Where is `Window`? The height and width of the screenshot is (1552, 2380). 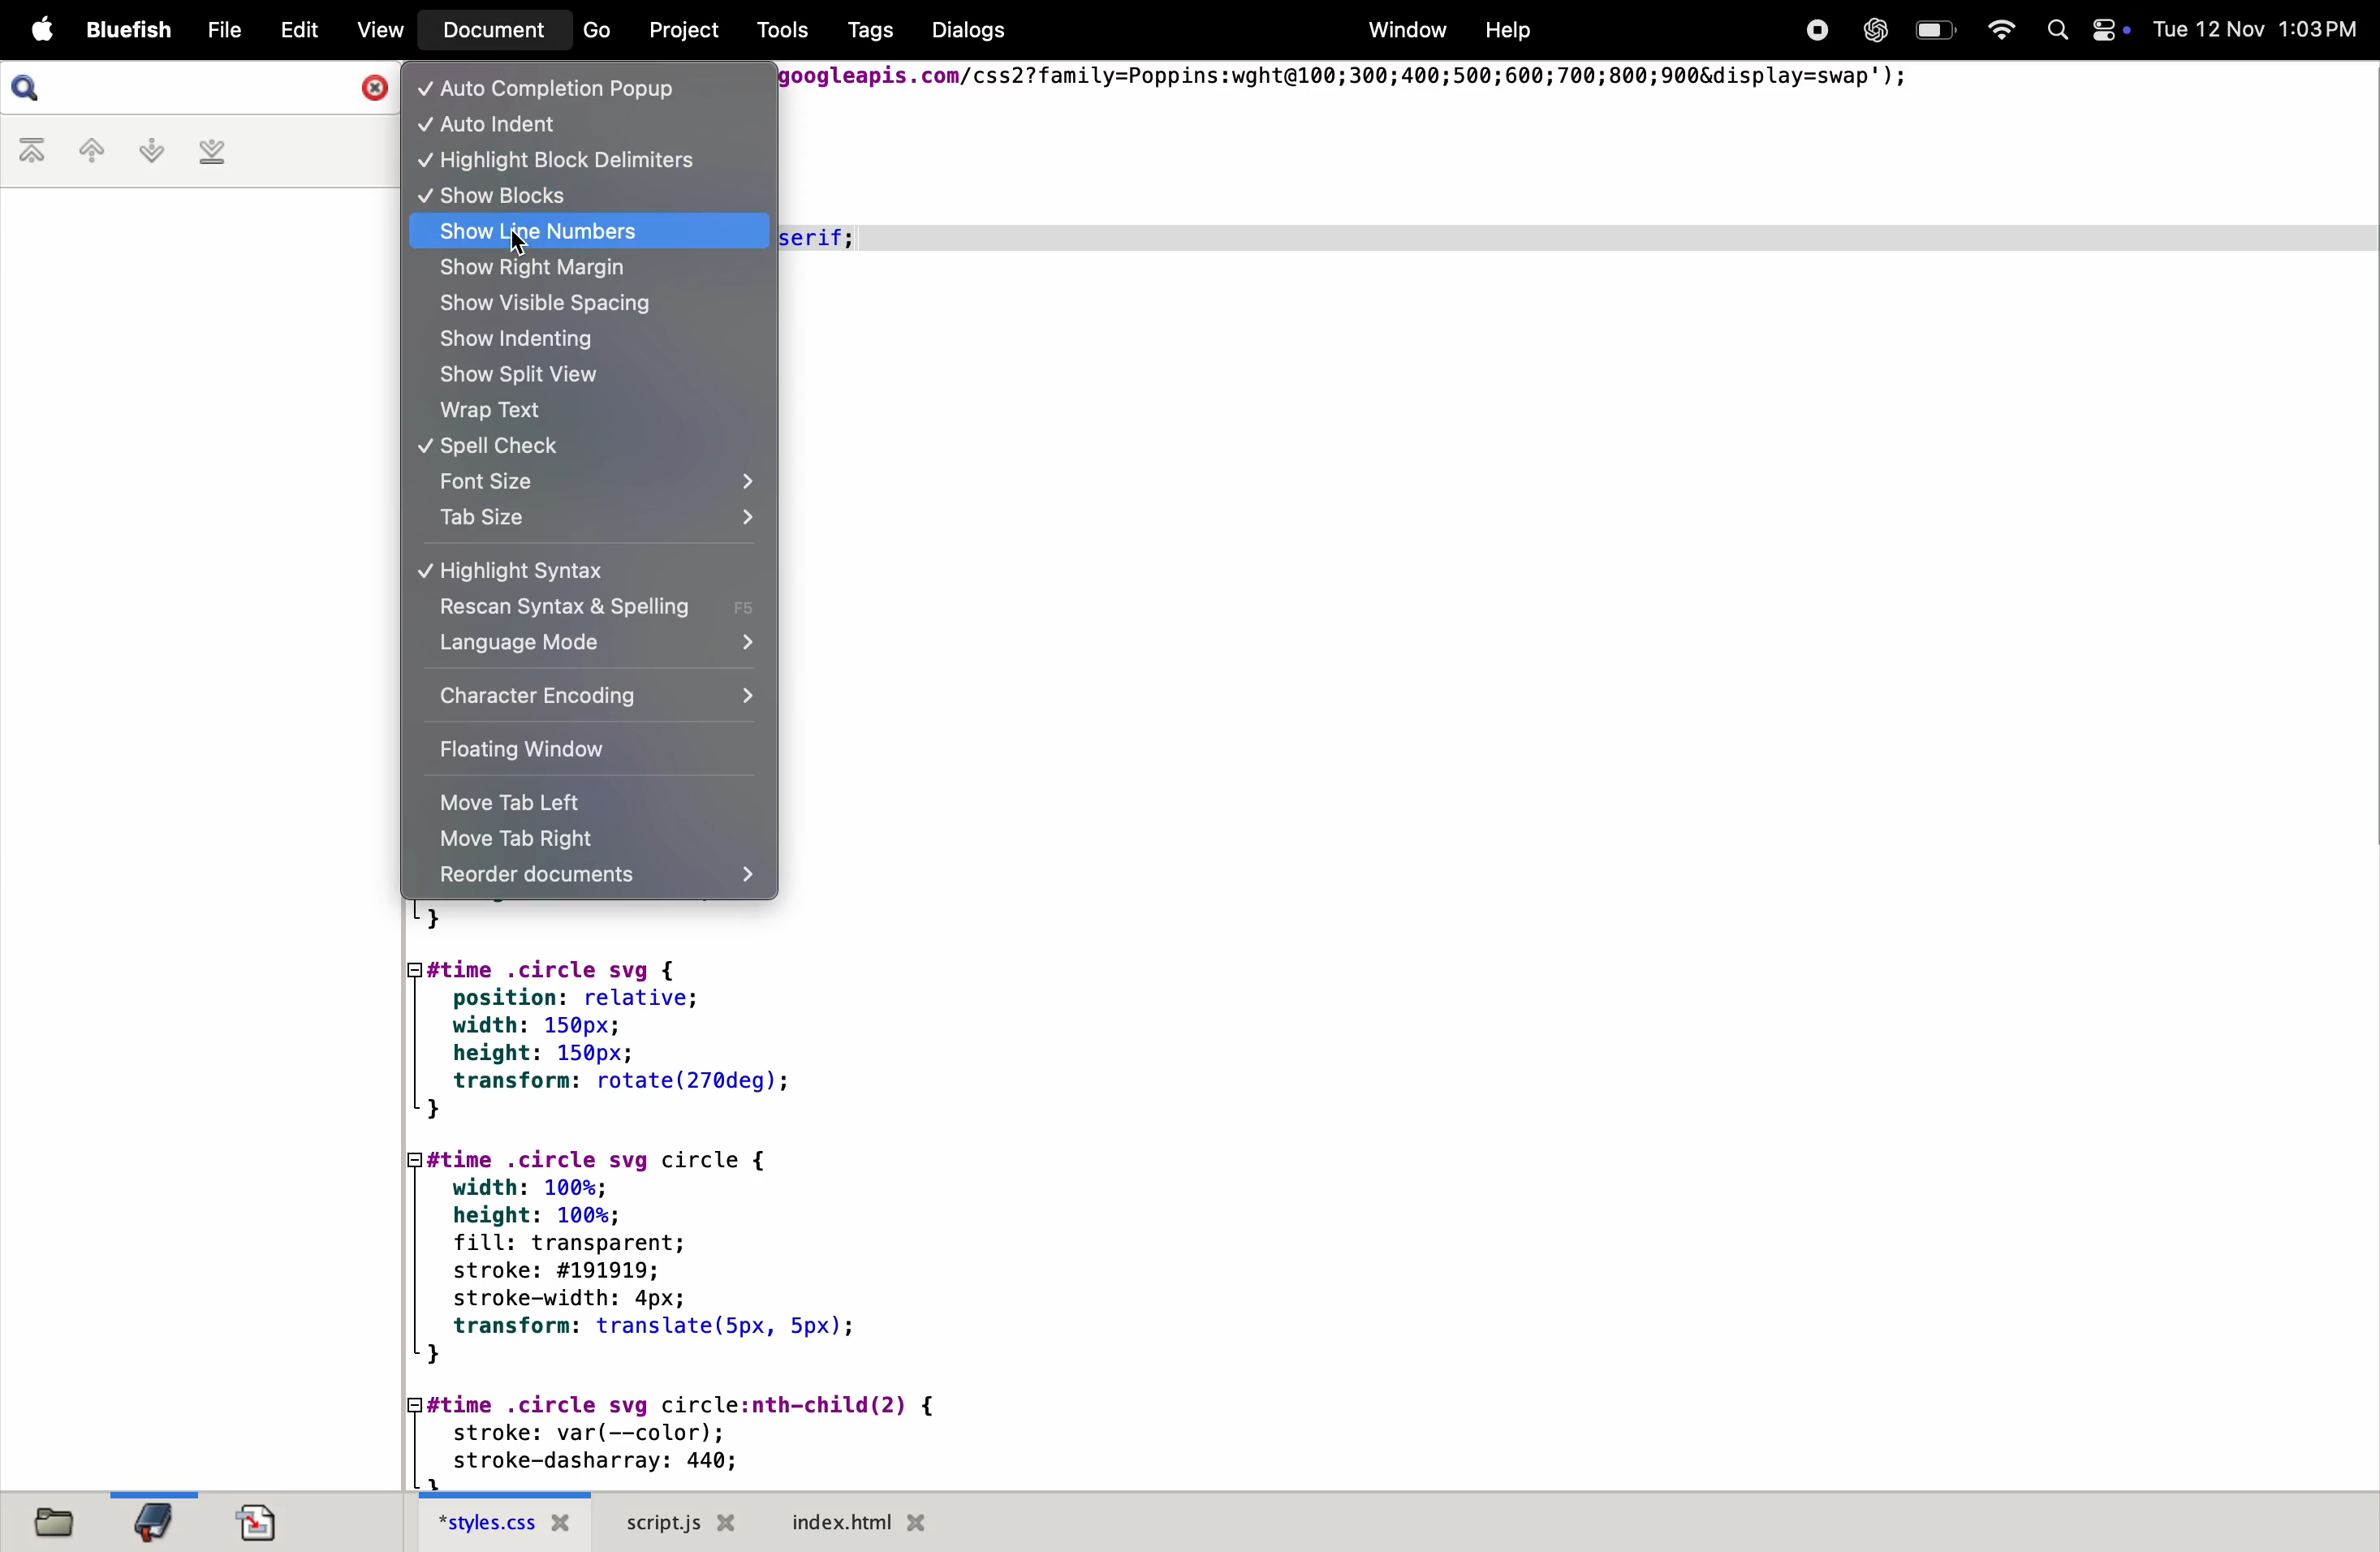 Window is located at coordinates (1402, 30).